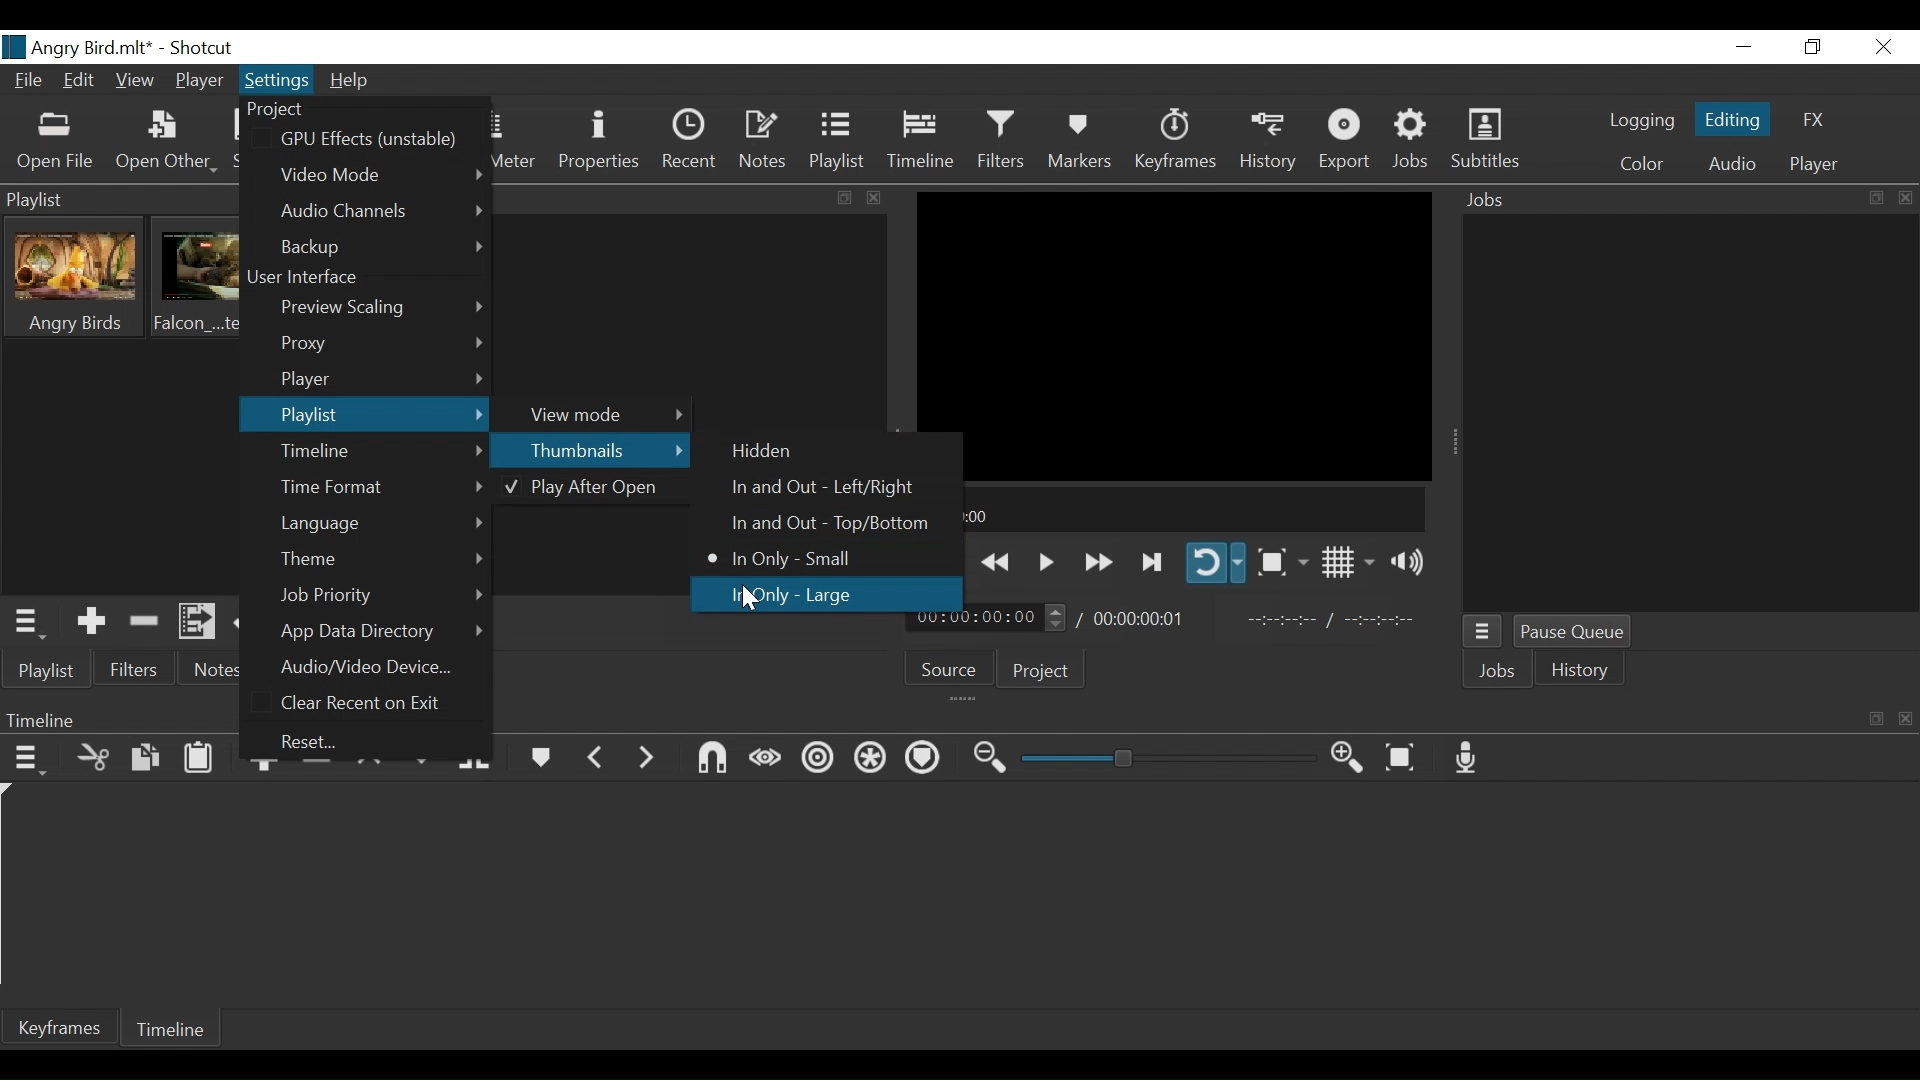  I want to click on Shotcut, so click(203, 48).